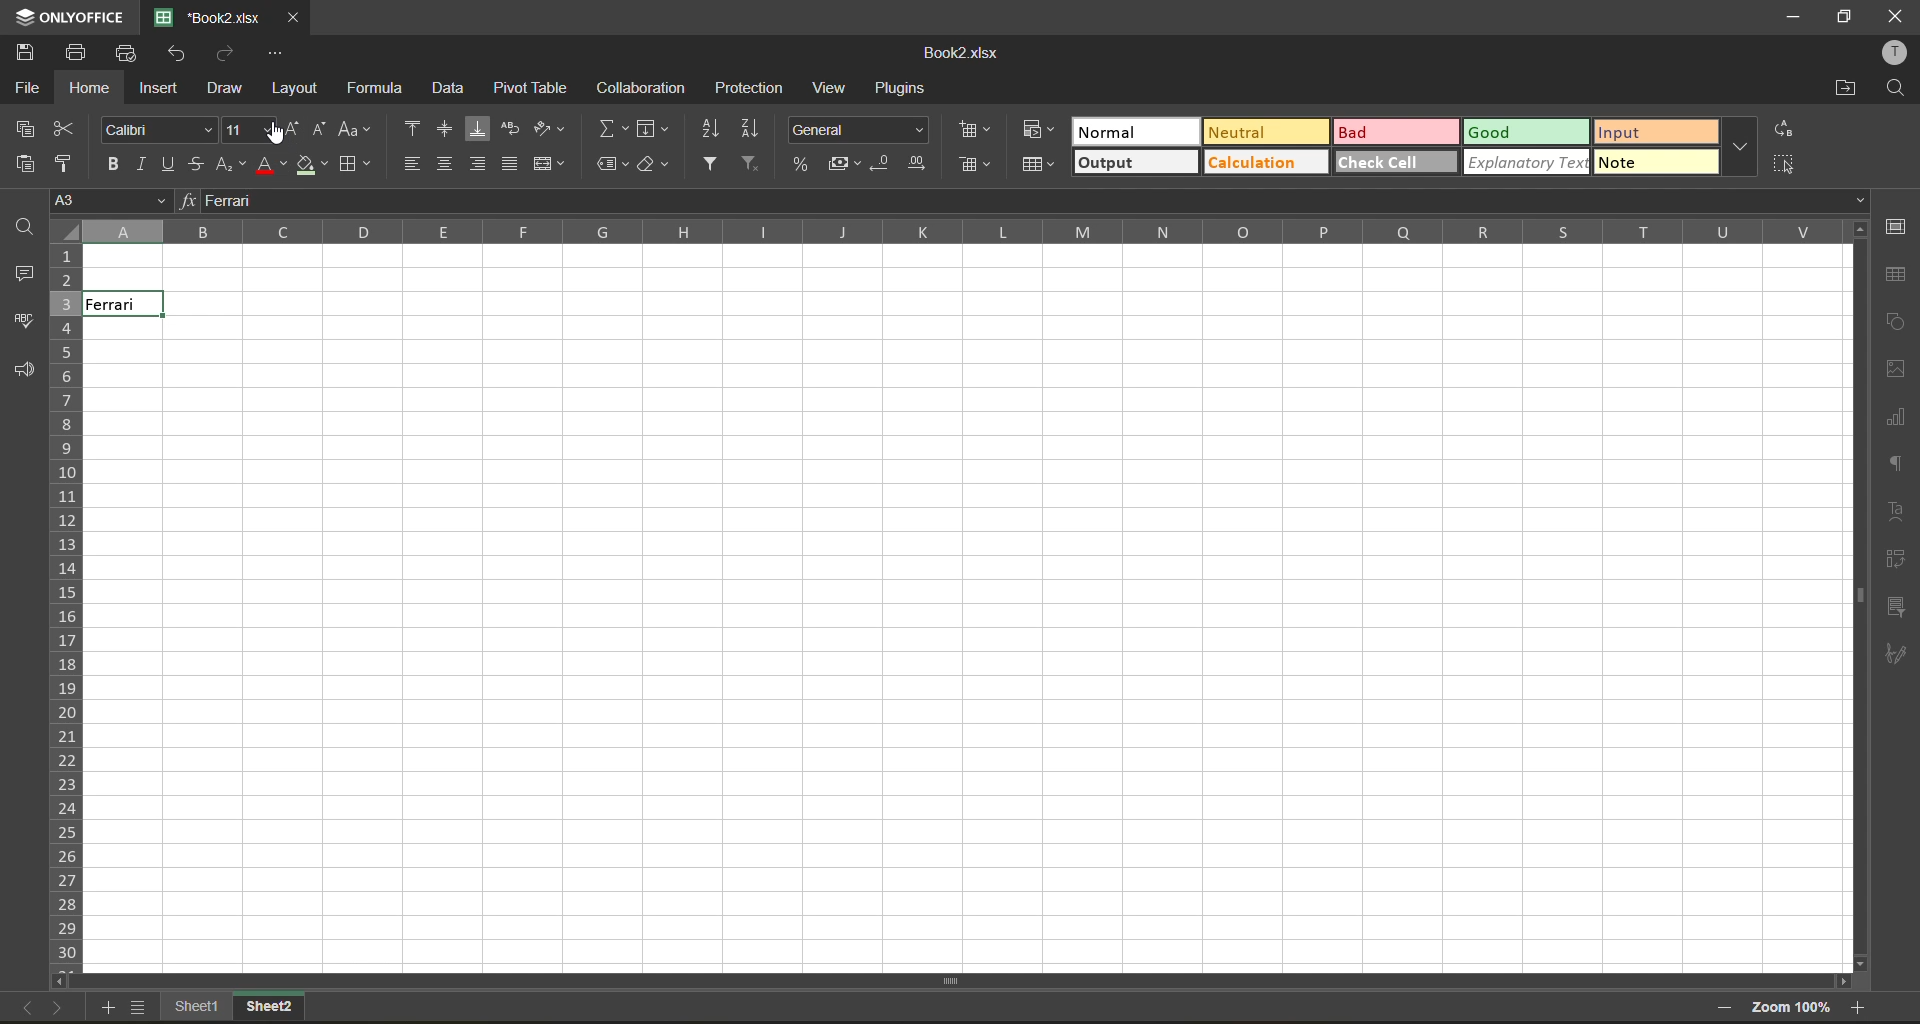 This screenshot has height=1024, width=1920. Describe the element at coordinates (980, 165) in the screenshot. I see `delete cells` at that location.